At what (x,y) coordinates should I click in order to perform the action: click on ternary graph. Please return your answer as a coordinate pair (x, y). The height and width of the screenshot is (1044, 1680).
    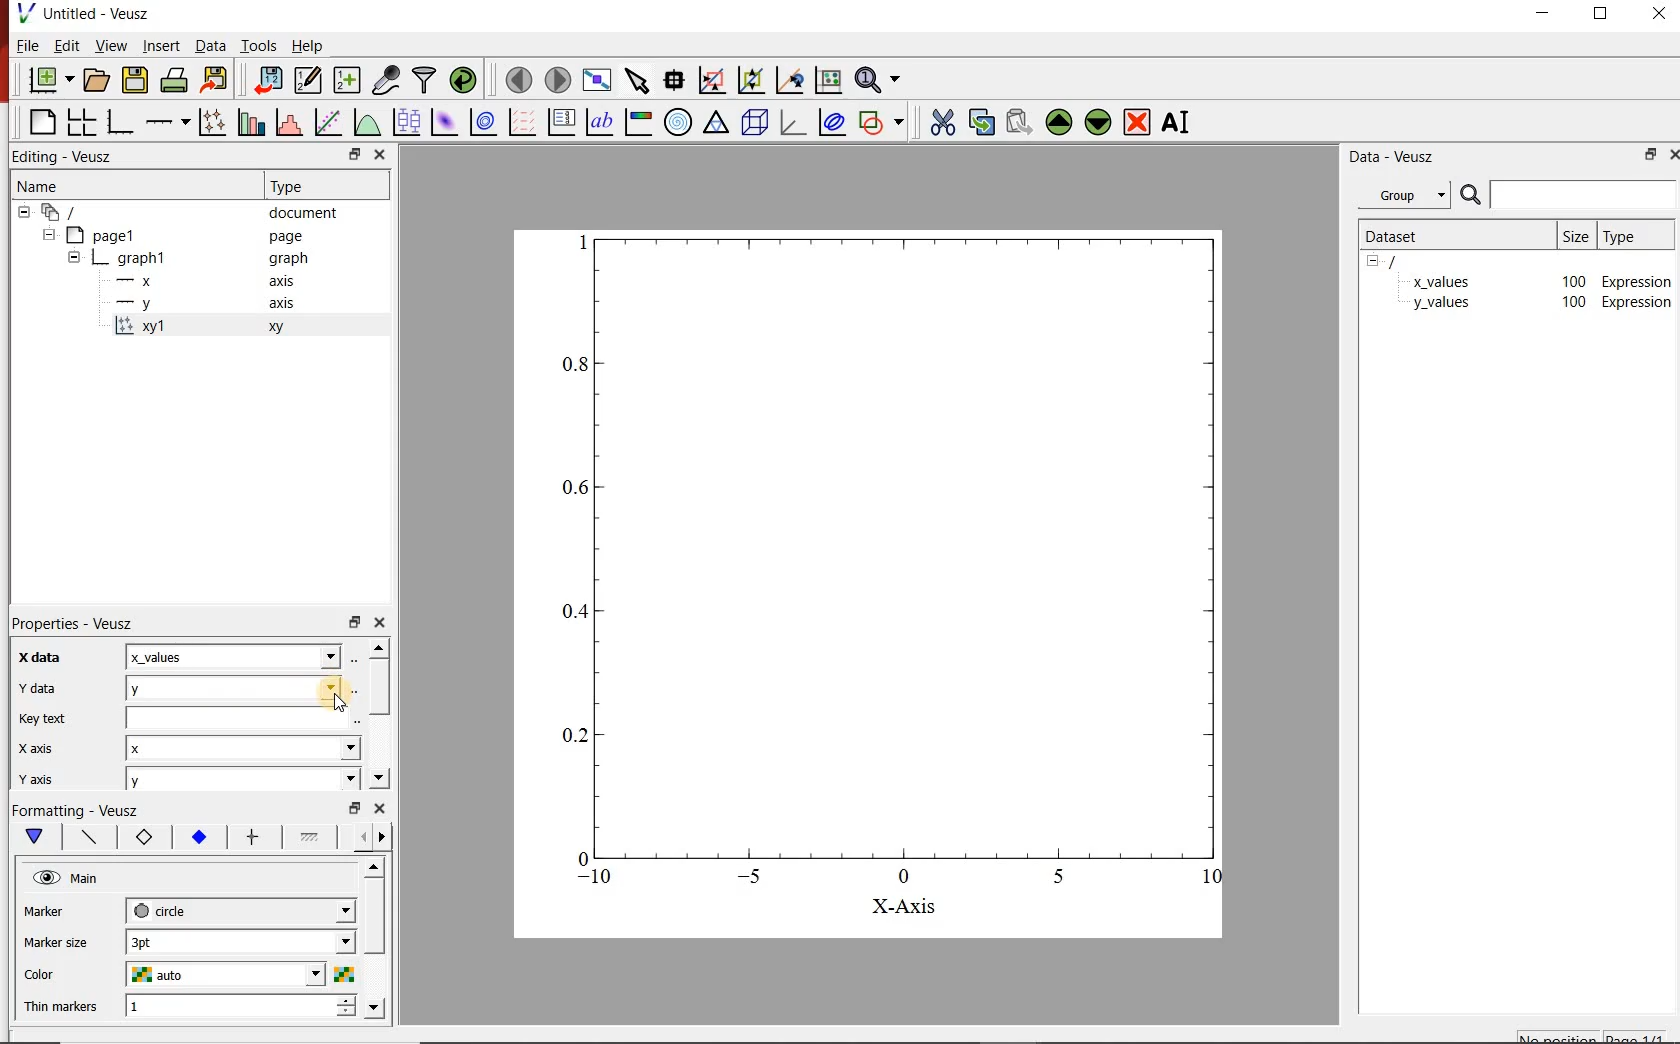
    Looking at the image, I should click on (718, 125).